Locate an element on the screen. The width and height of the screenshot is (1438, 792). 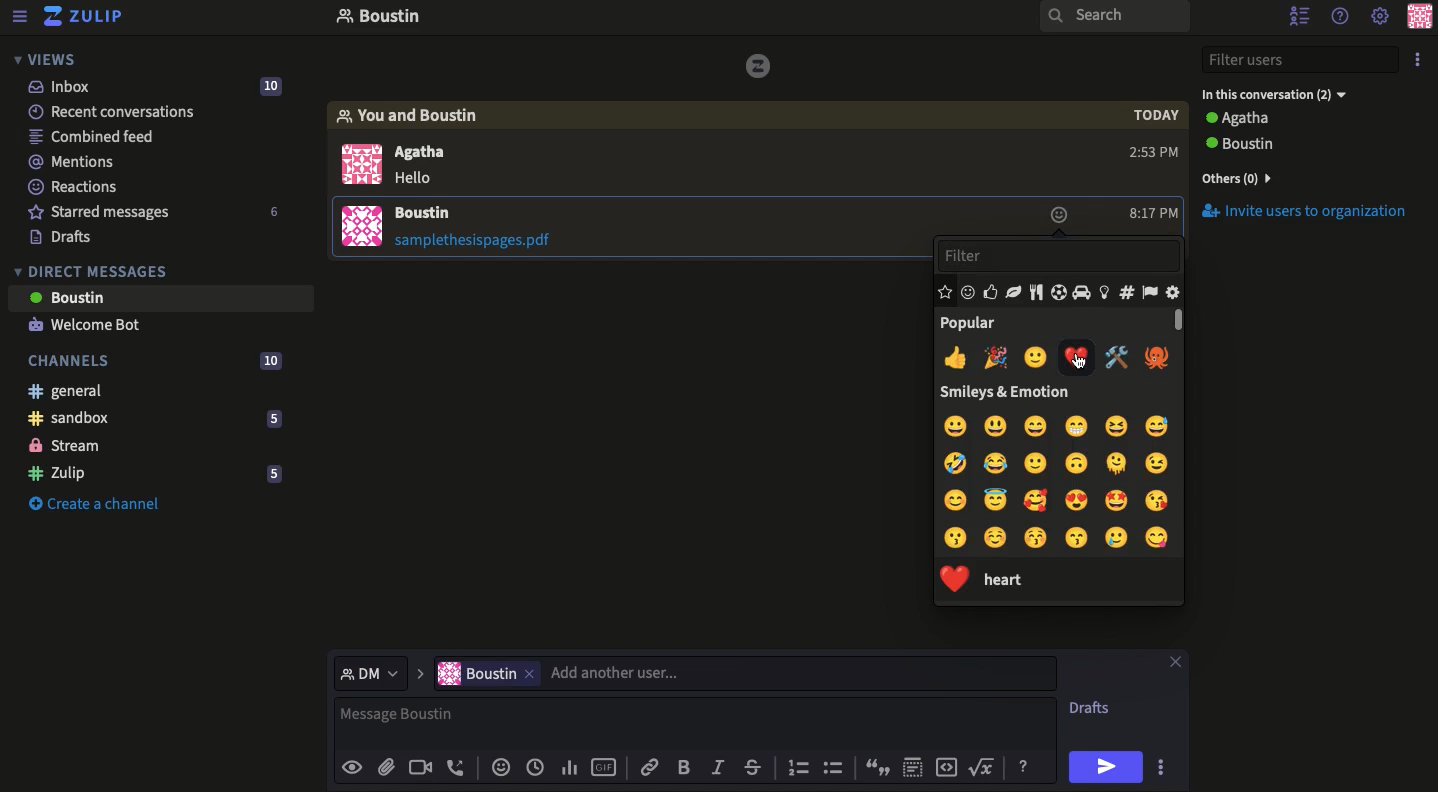
smiling face with tear is located at coordinates (1120, 537).